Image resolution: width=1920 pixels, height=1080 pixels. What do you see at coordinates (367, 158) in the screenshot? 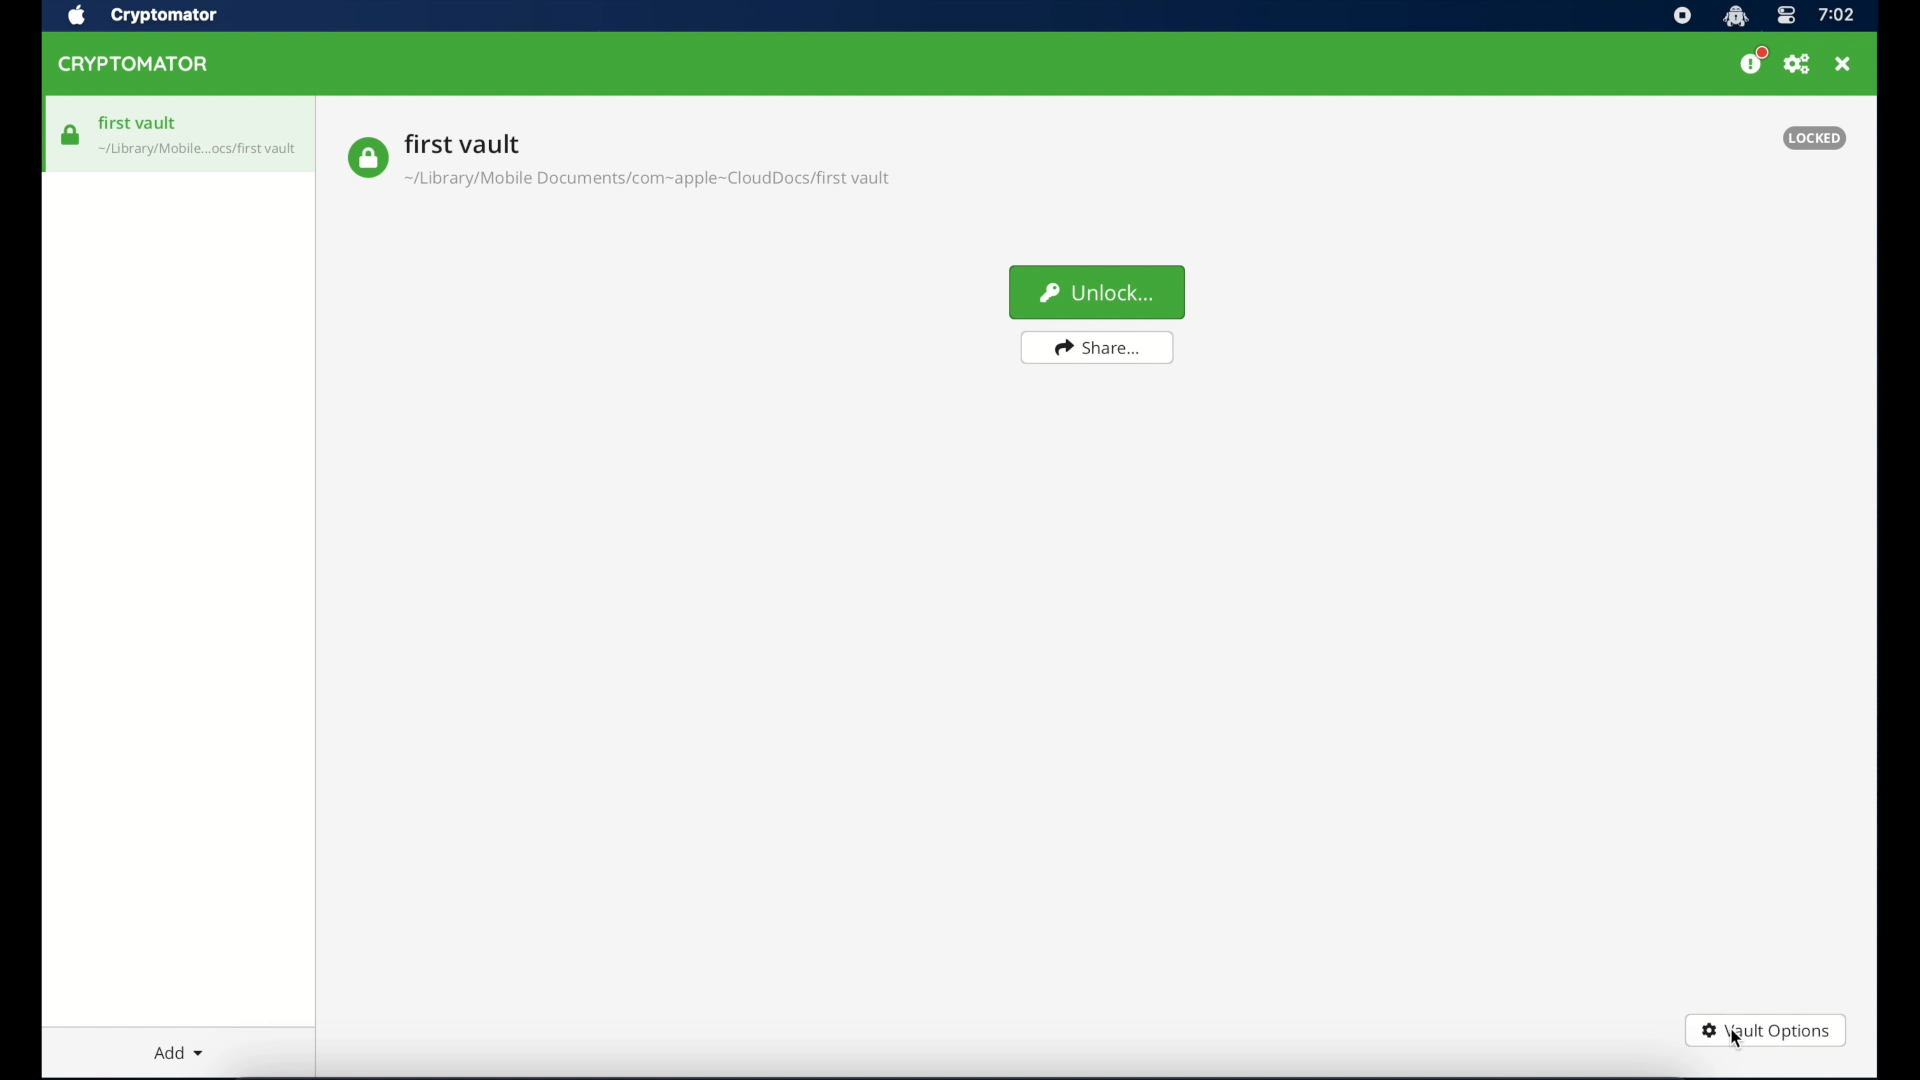
I see `vault icon` at bounding box center [367, 158].